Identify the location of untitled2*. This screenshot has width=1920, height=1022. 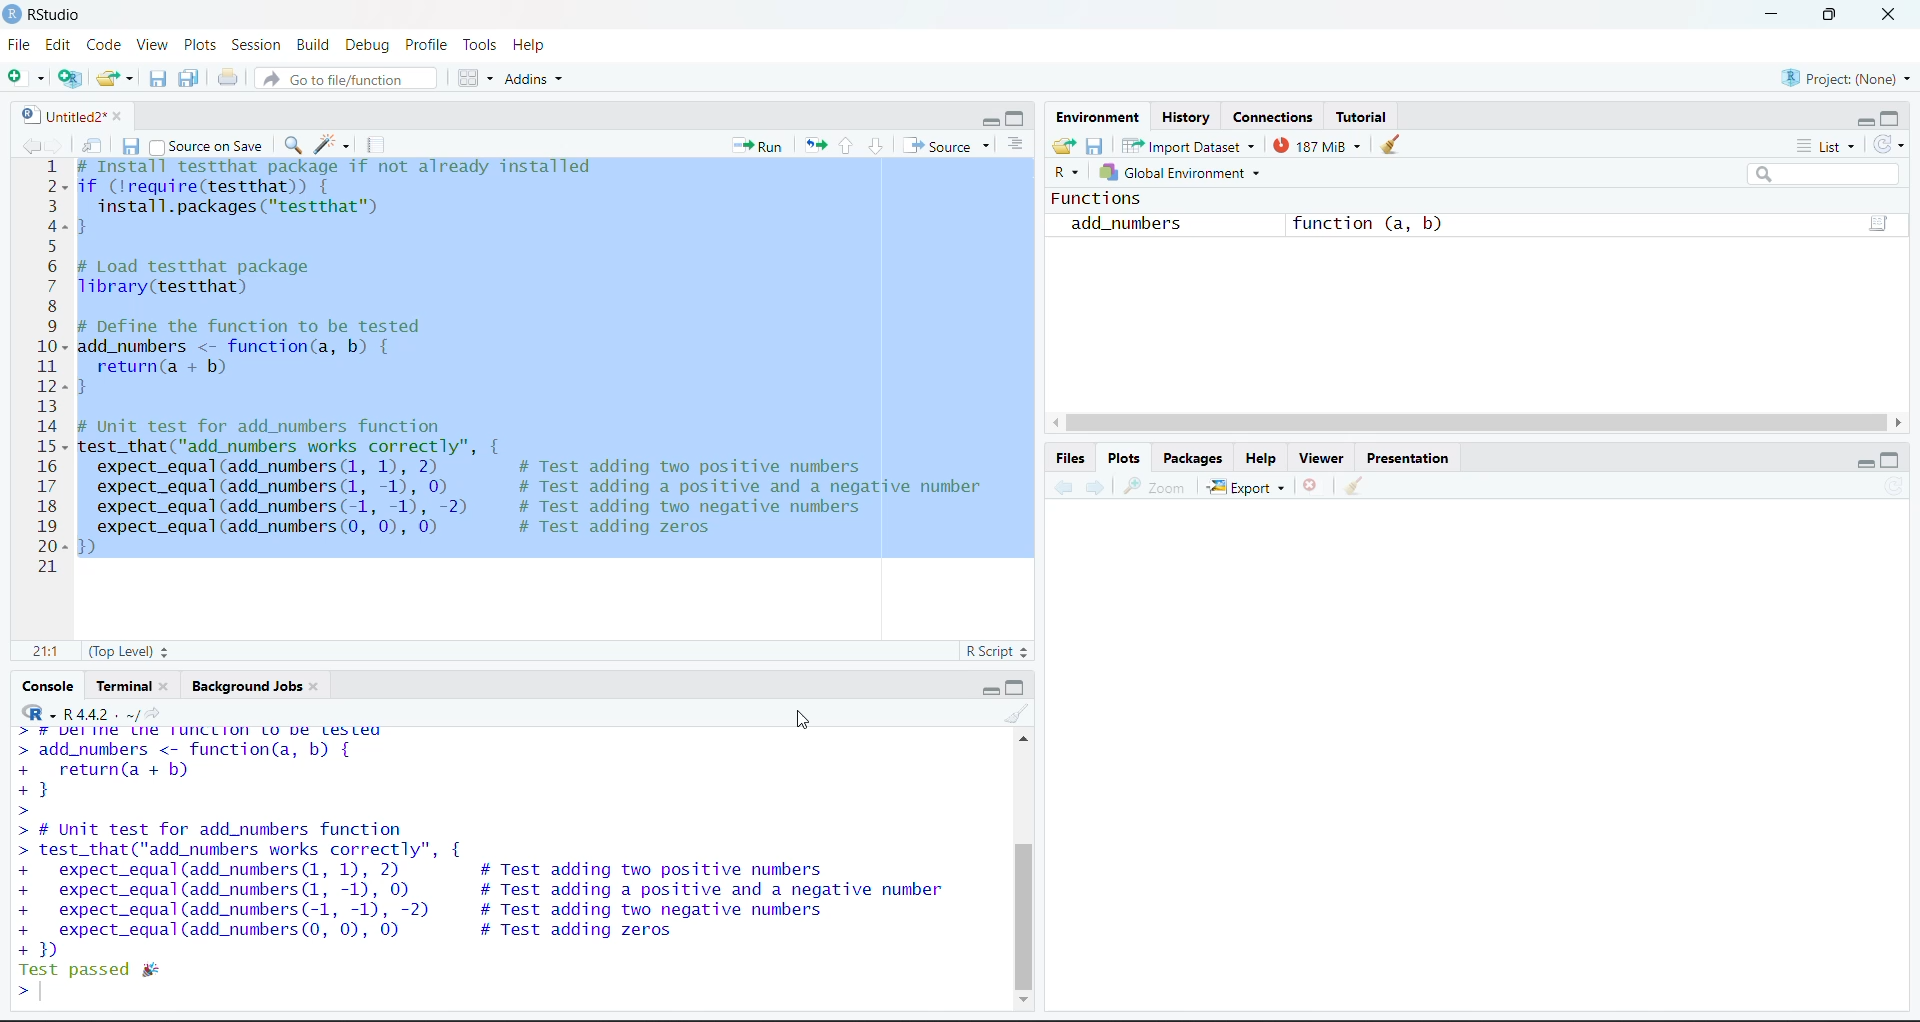
(60, 116).